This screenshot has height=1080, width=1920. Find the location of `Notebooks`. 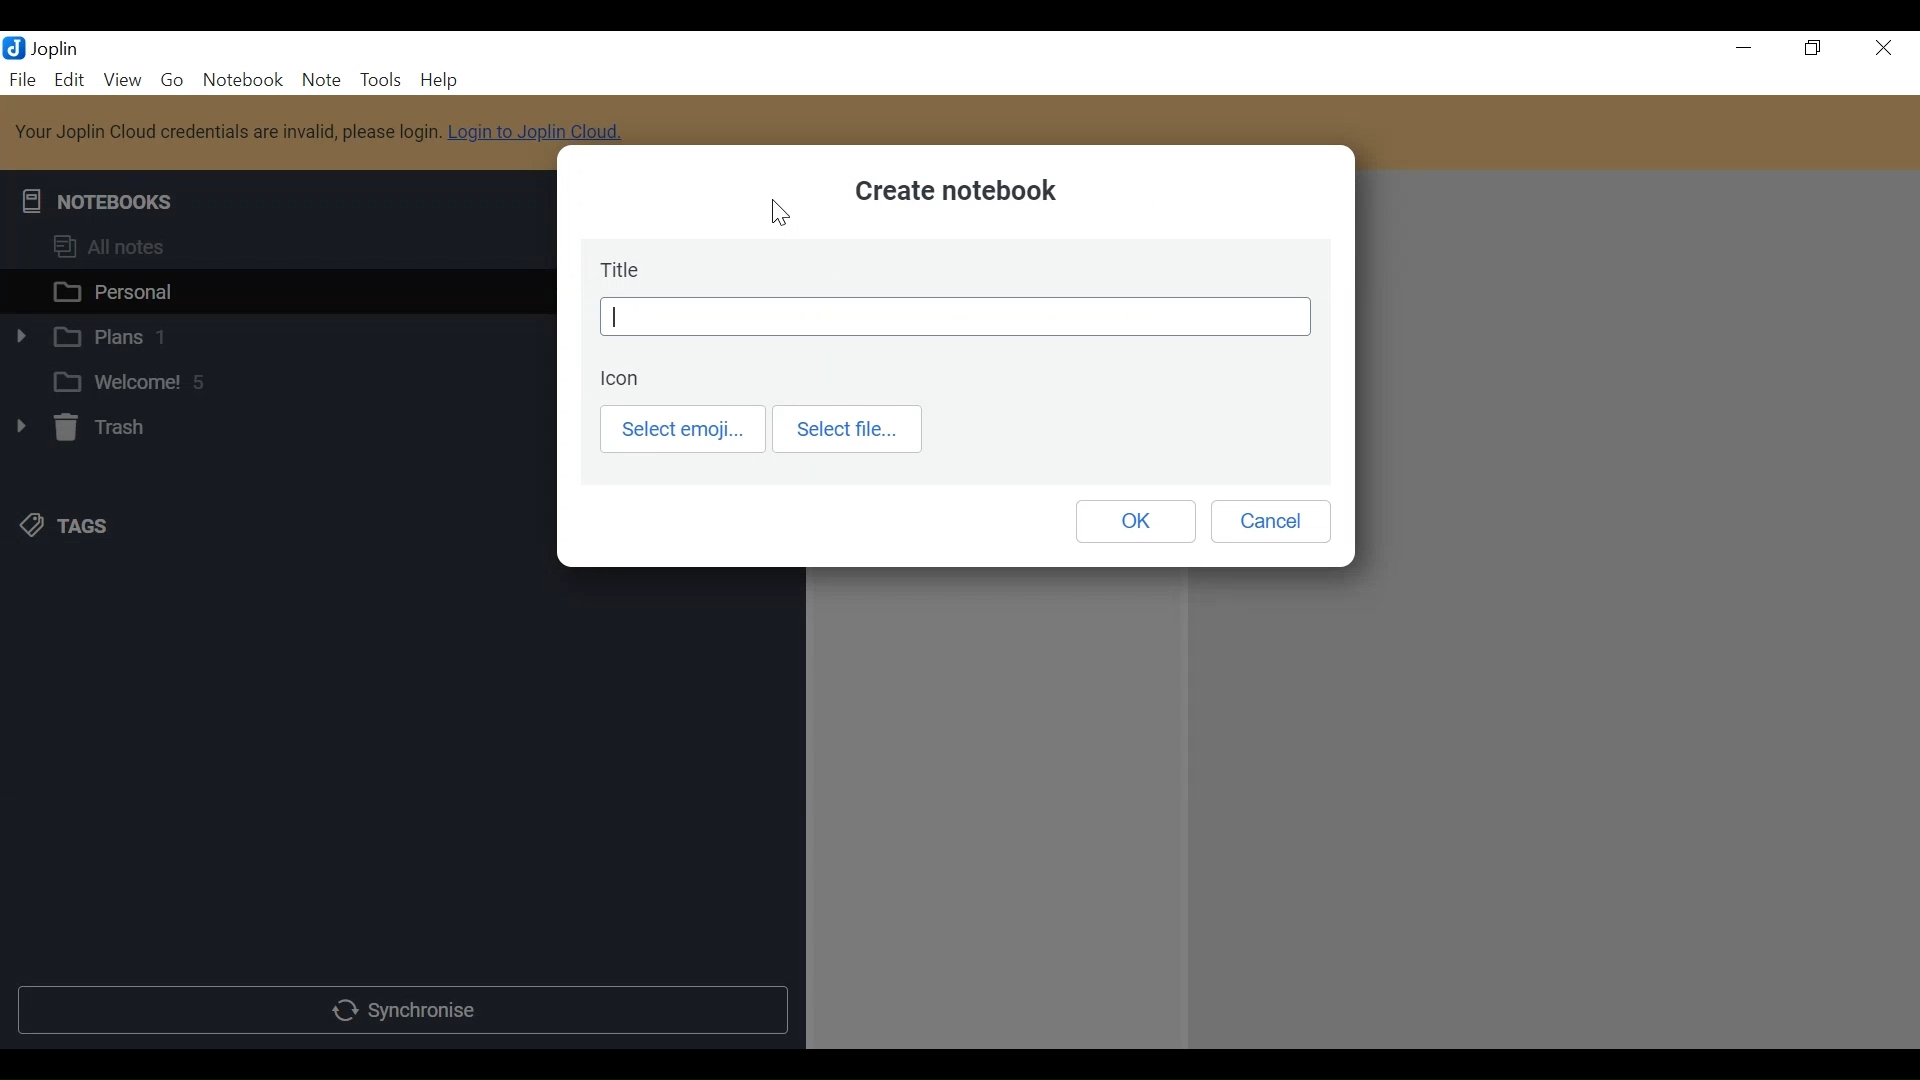

Notebooks is located at coordinates (103, 203).